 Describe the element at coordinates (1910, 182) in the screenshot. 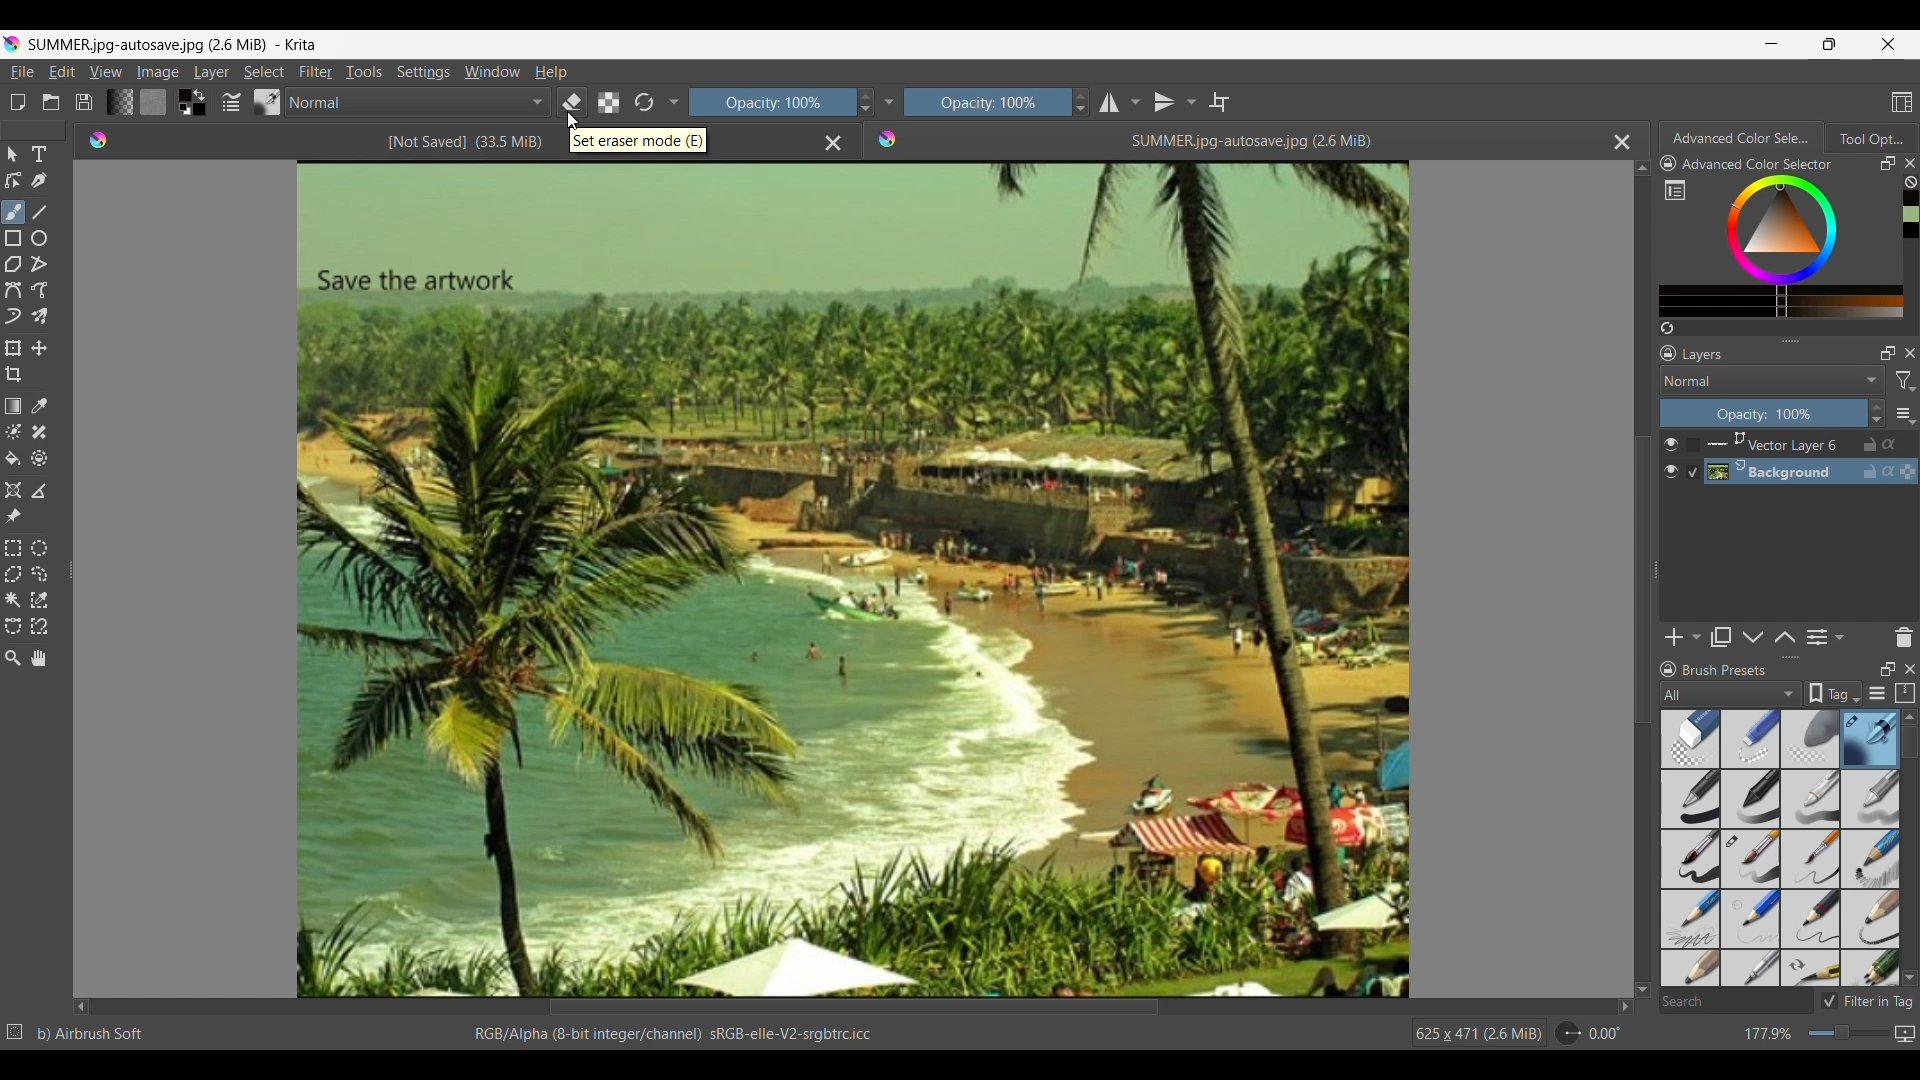

I see `Clear color history` at that location.